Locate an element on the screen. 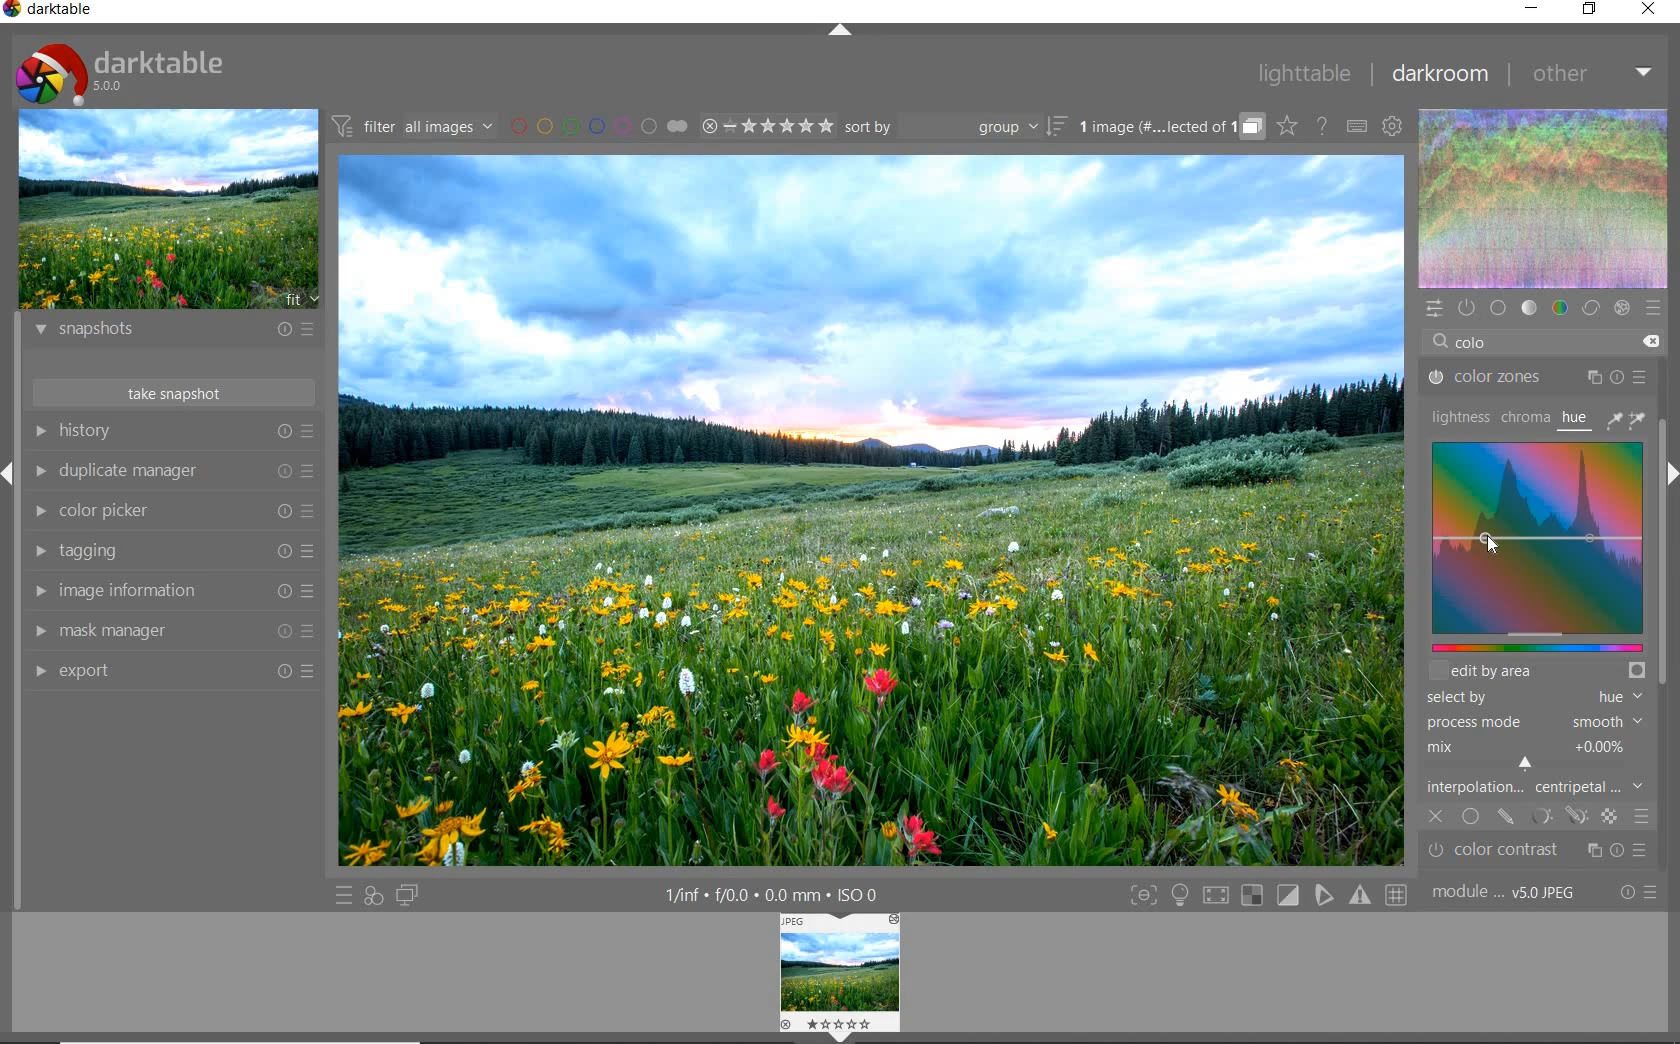 The width and height of the screenshot is (1680, 1044). hue is located at coordinates (1576, 421).